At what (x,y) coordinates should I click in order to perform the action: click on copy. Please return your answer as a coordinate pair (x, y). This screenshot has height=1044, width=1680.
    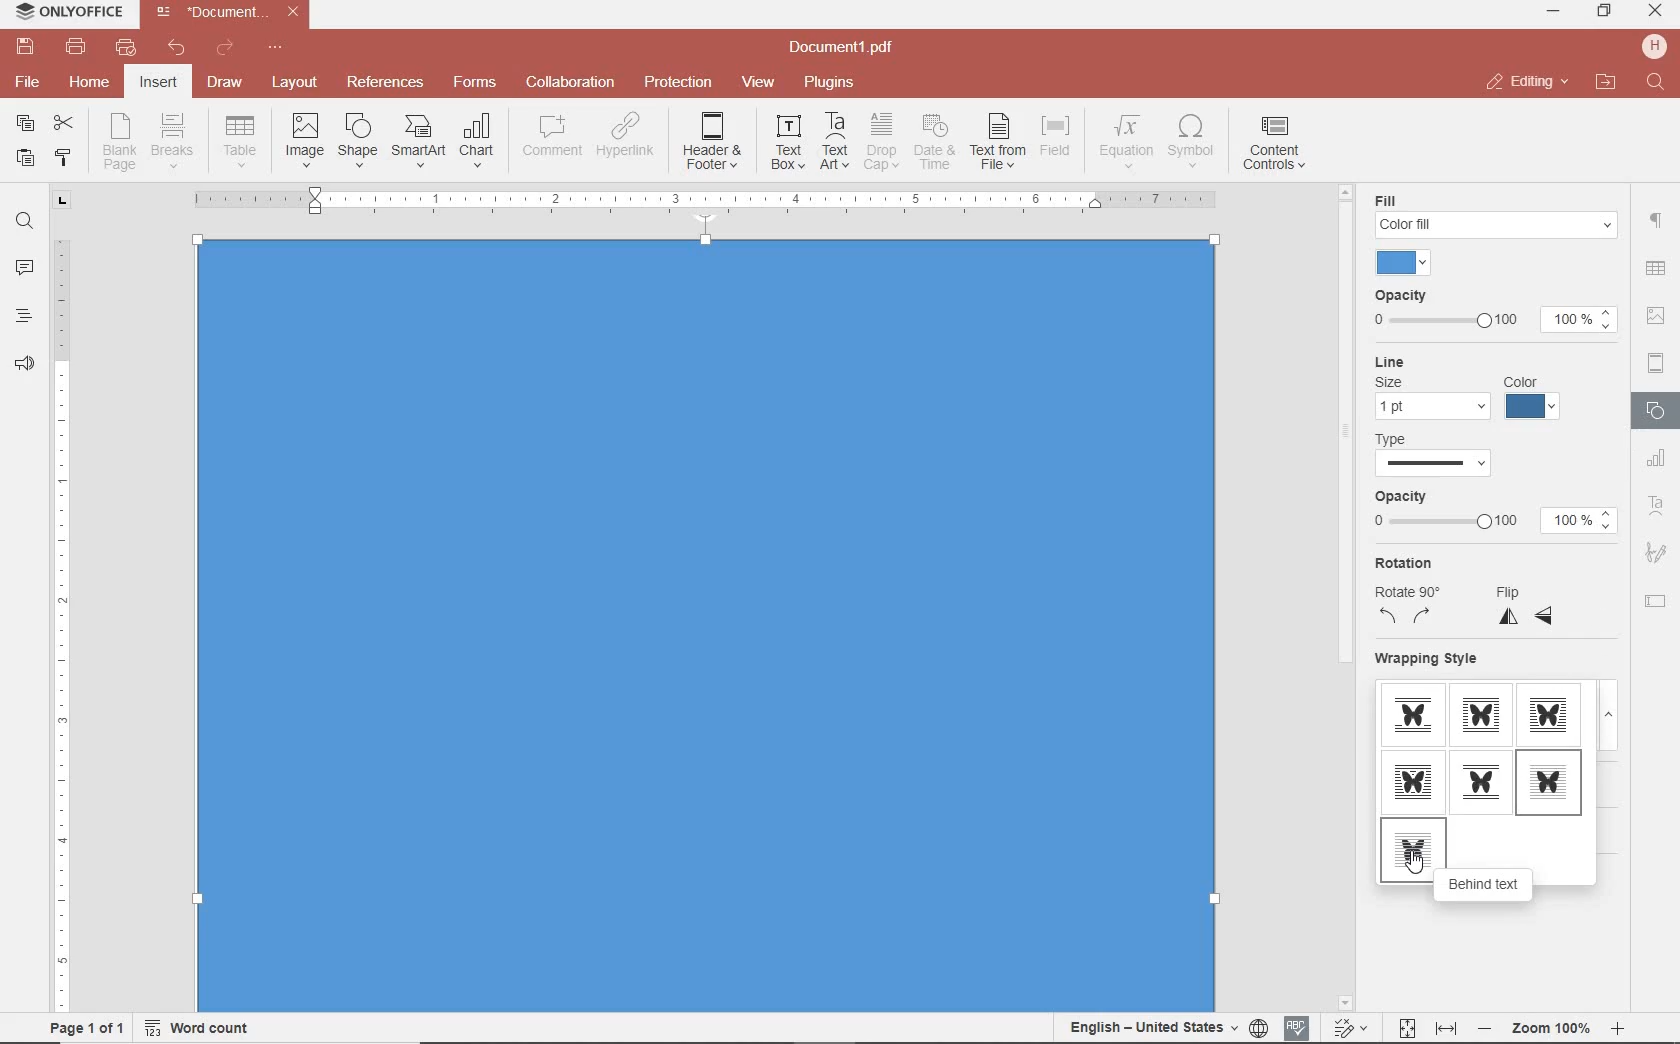
    Looking at the image, I should click on (25, 125).